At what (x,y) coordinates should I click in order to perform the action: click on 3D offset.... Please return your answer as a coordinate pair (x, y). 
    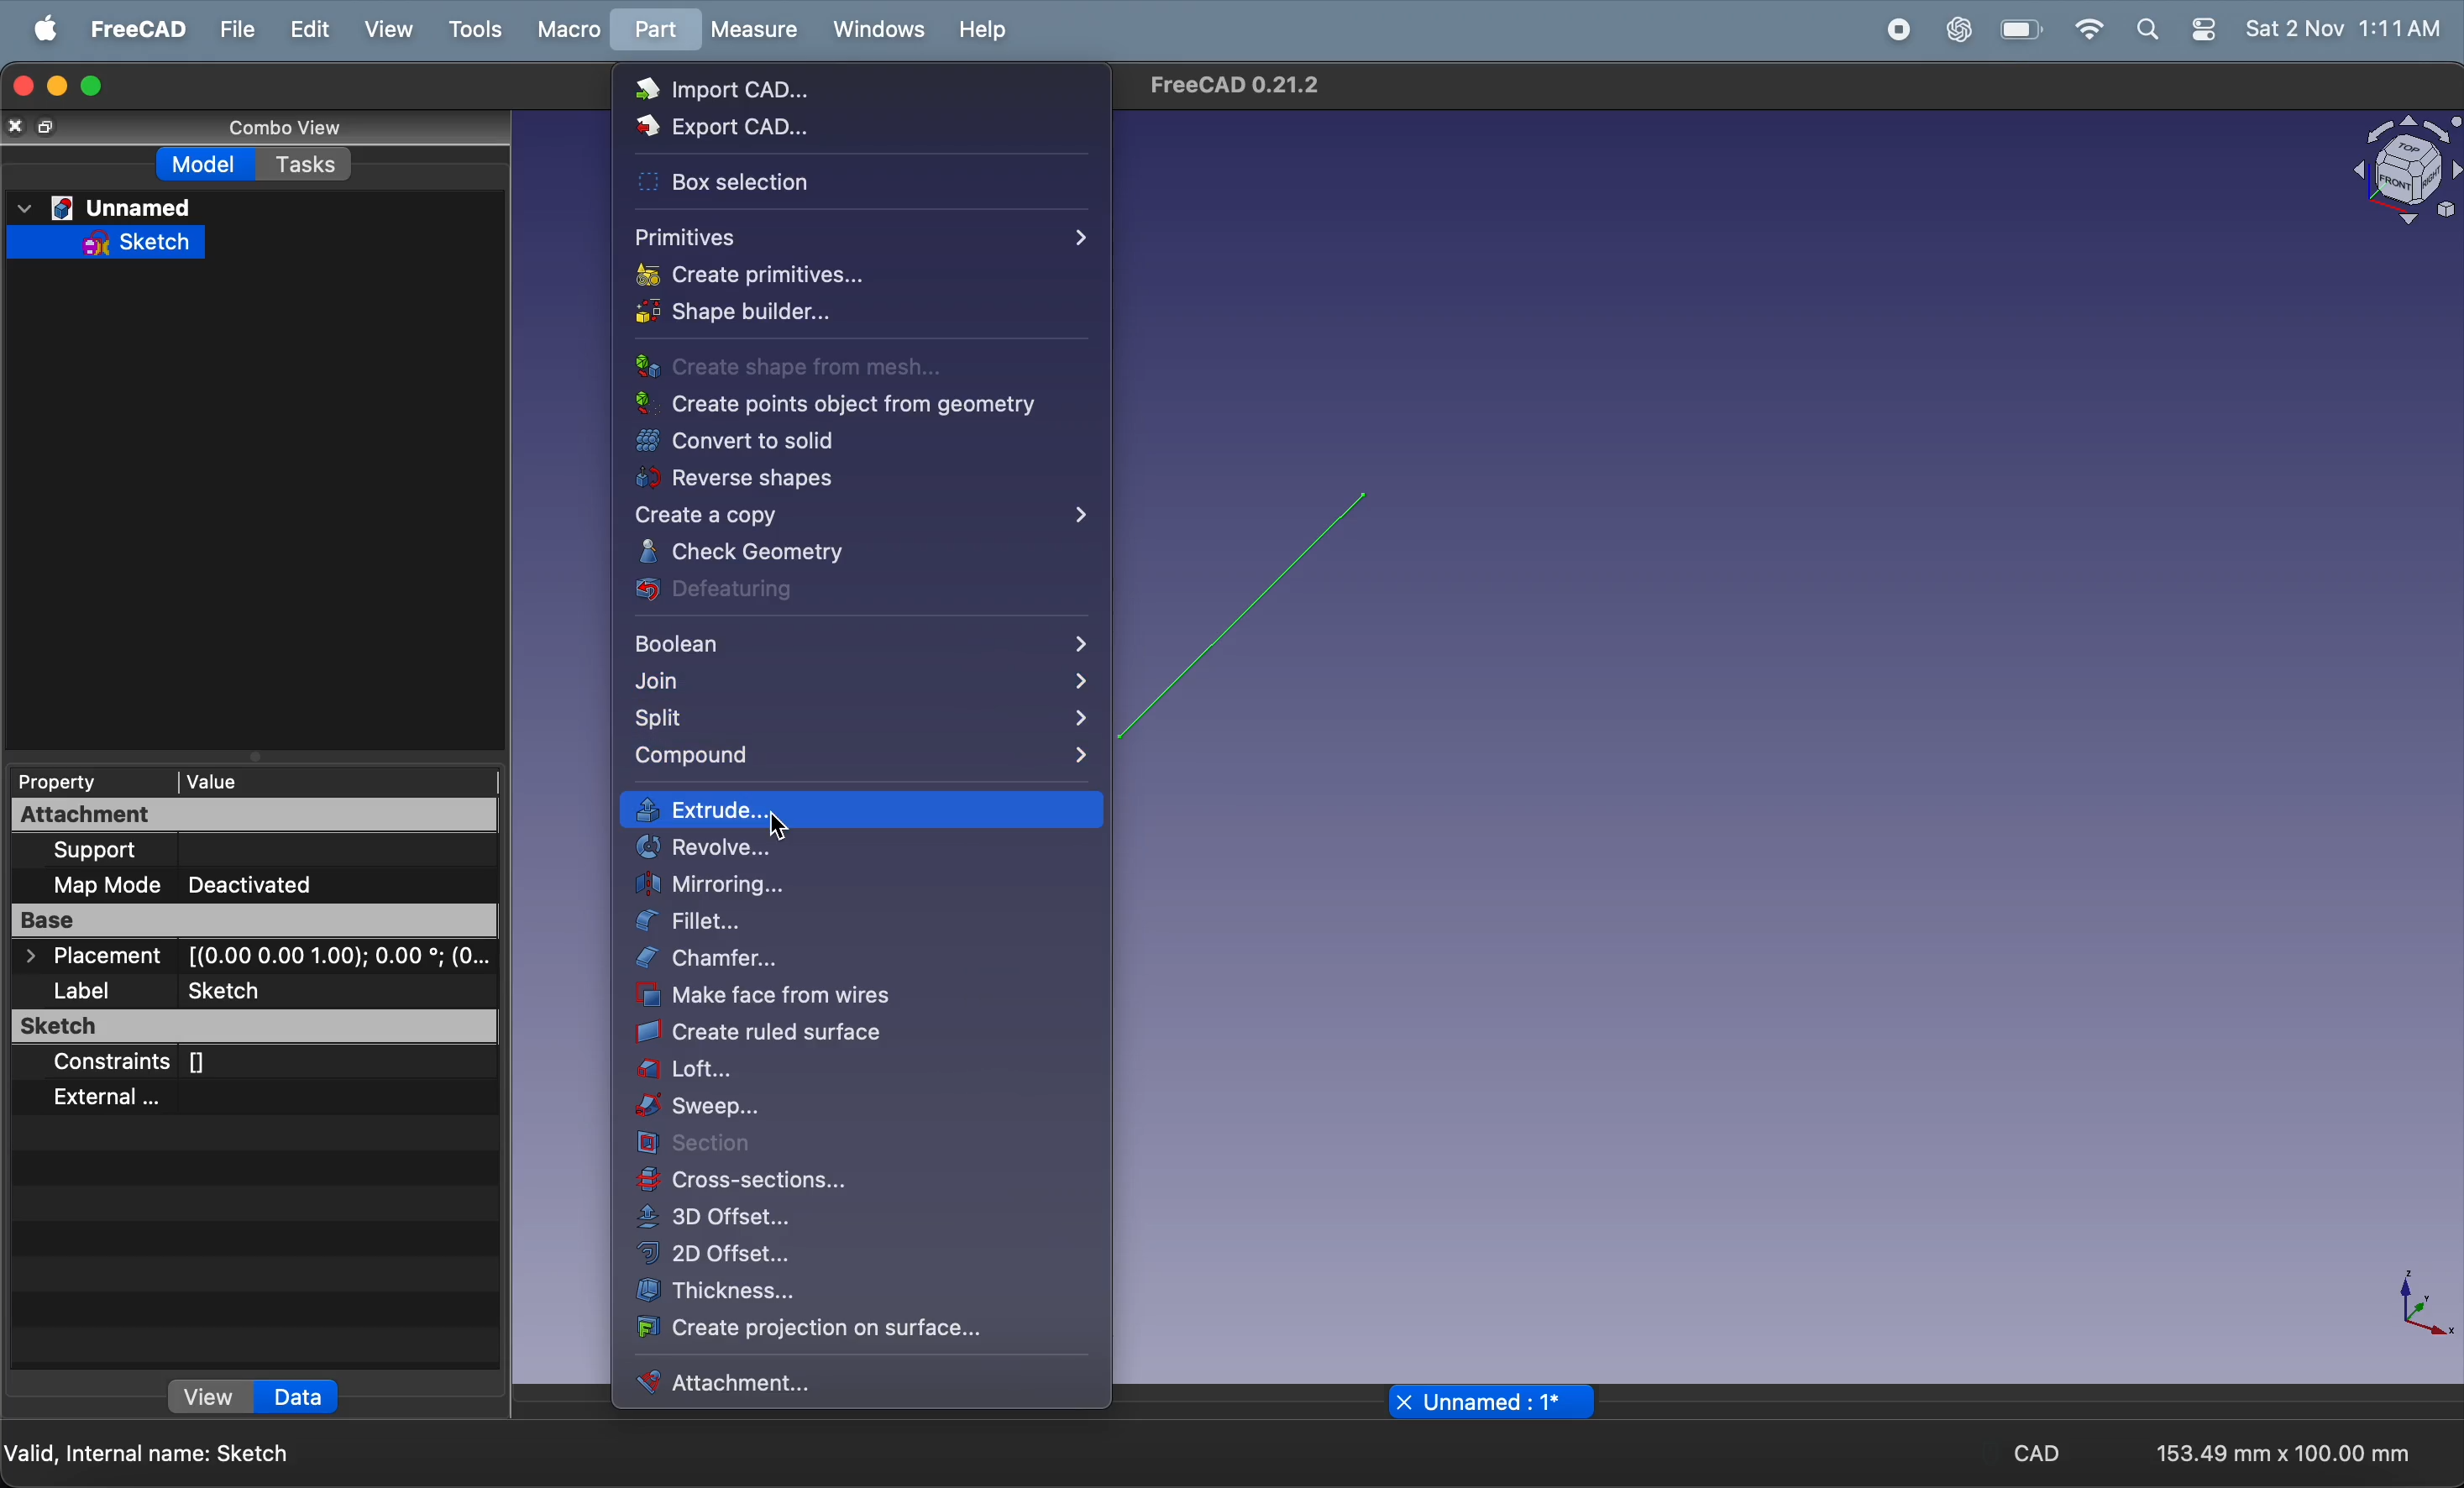
    Looking at the image, I should click on (840, 1219).